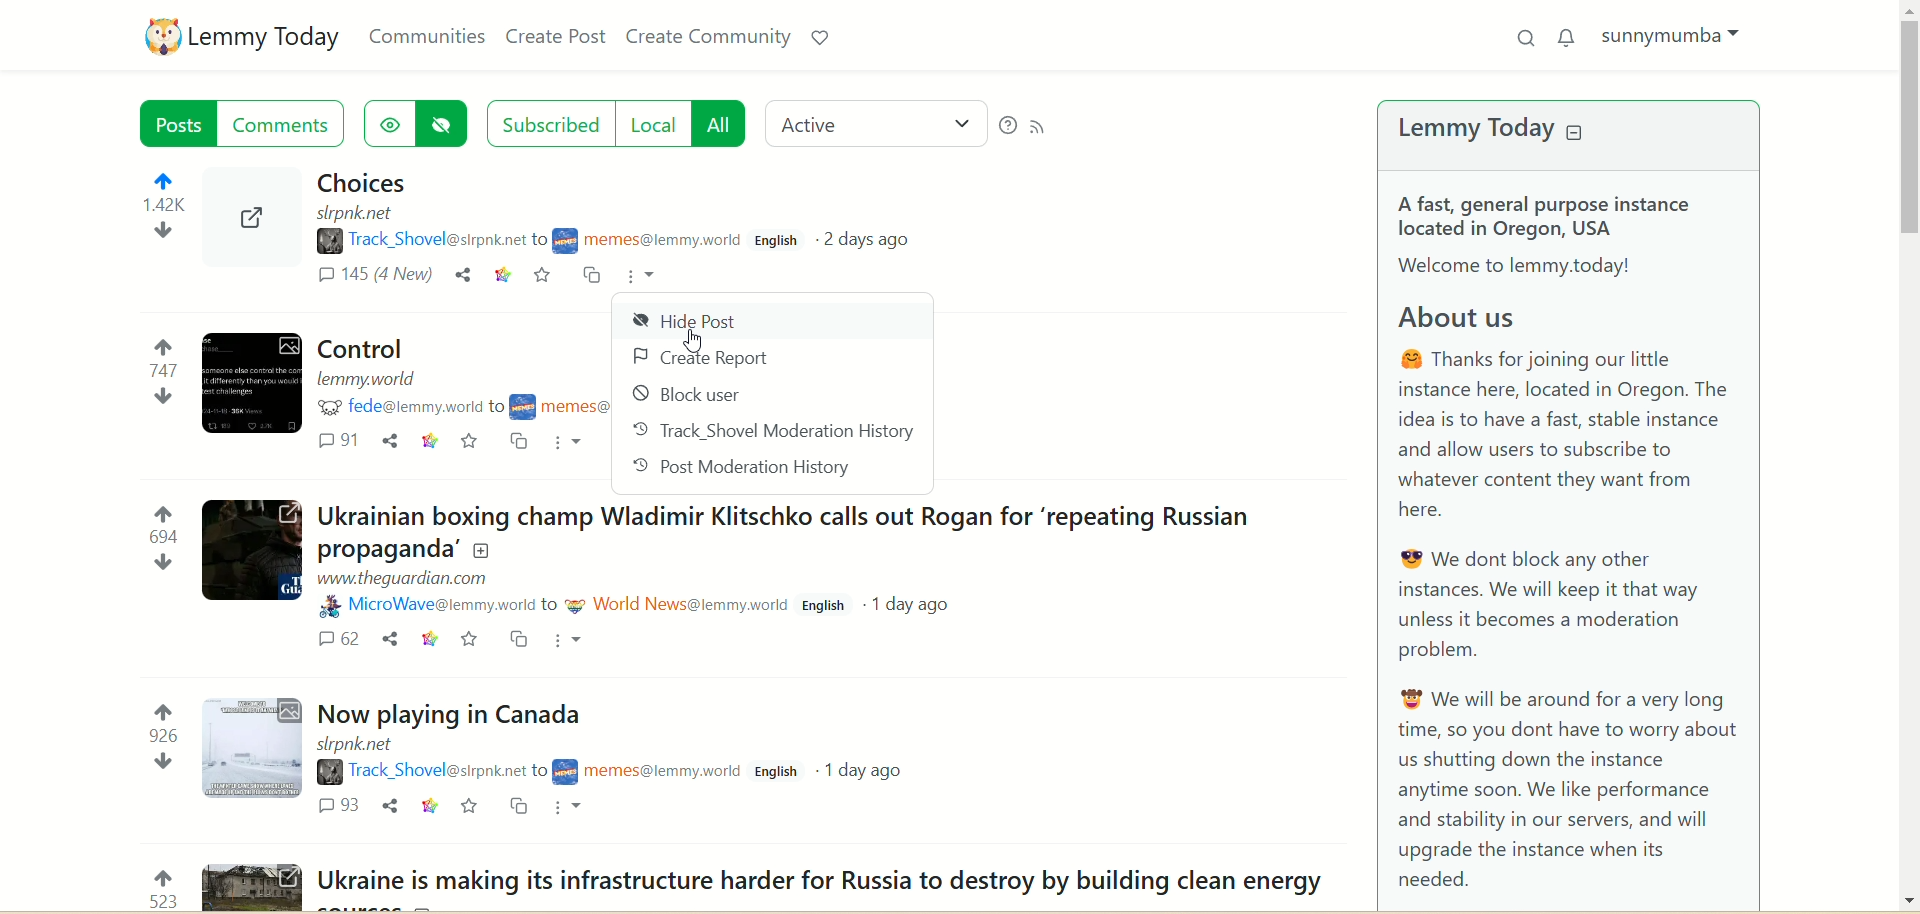  What do you see at coordinates (574, 809) in the screenshot?
I see `More` at bounding box center [574, 809].